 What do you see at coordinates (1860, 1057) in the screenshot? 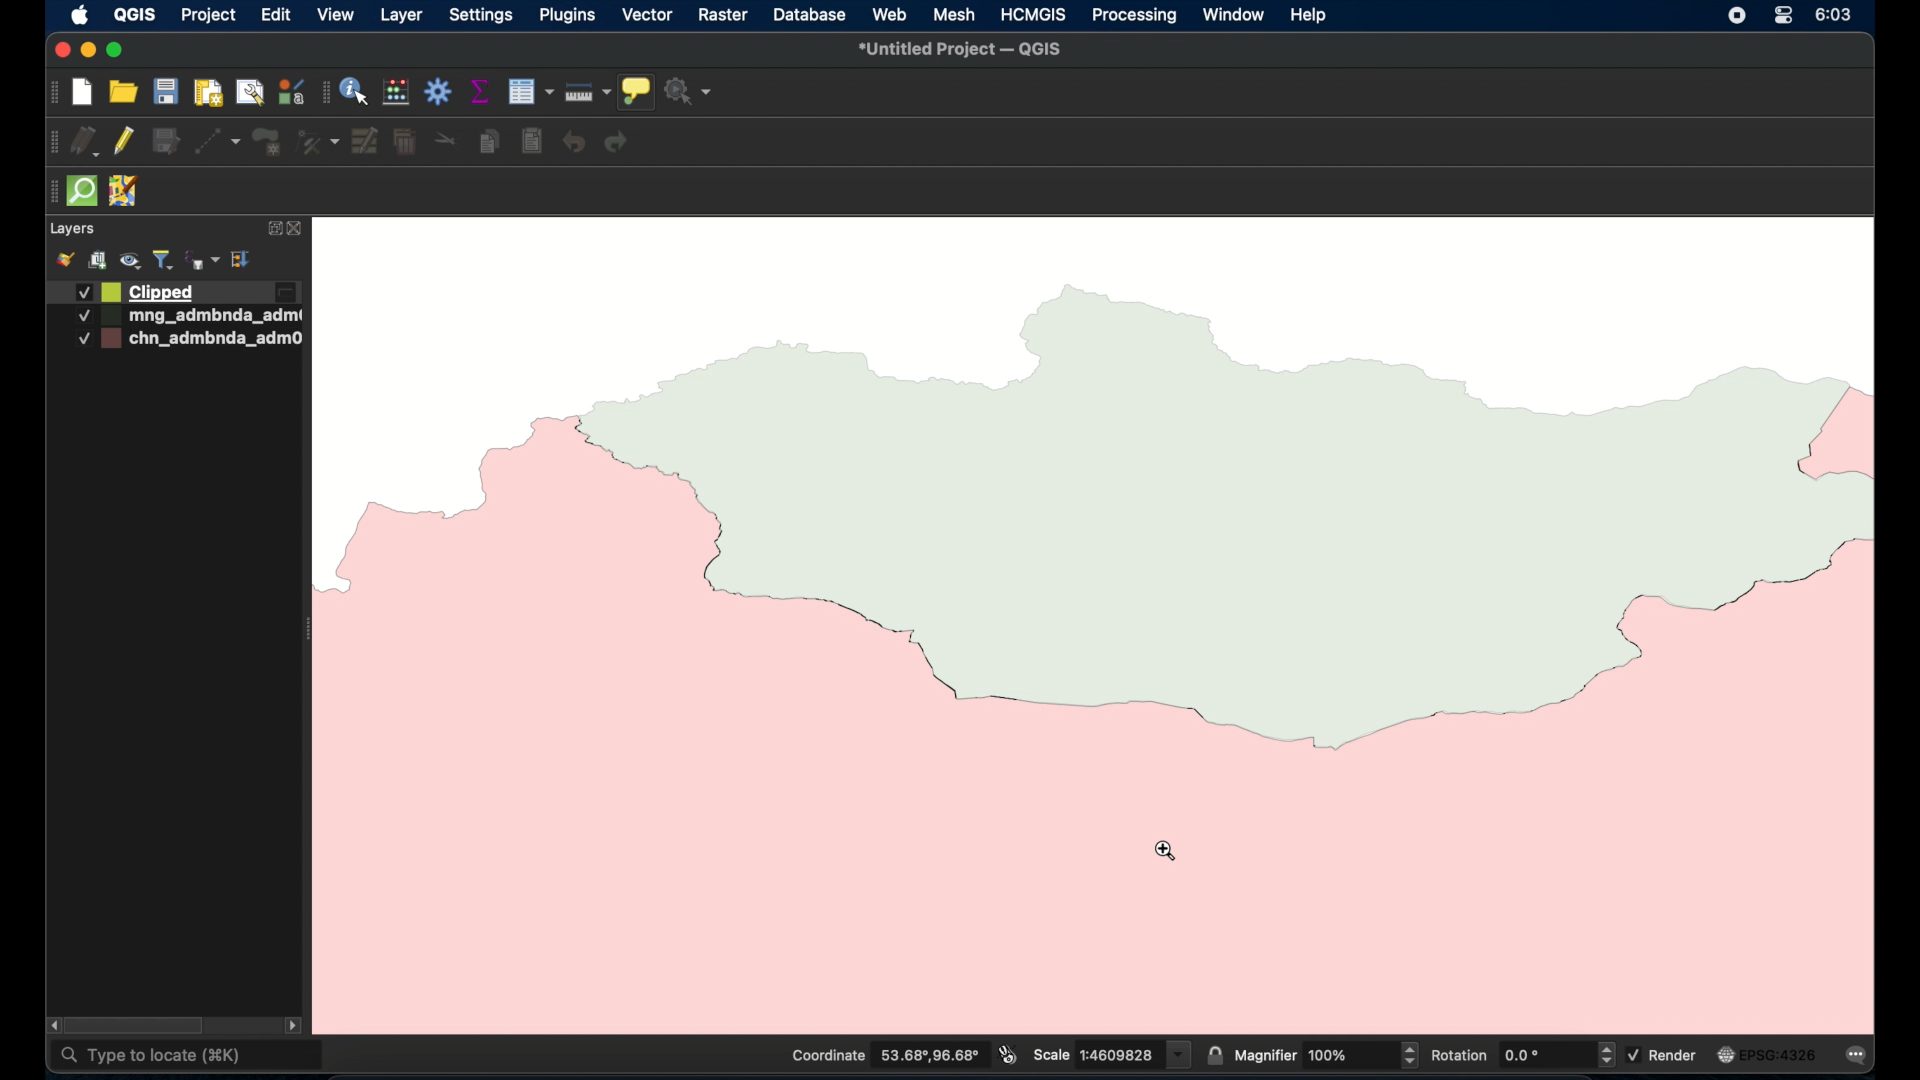
I see `messages` at bounding box center [1860, 1057].